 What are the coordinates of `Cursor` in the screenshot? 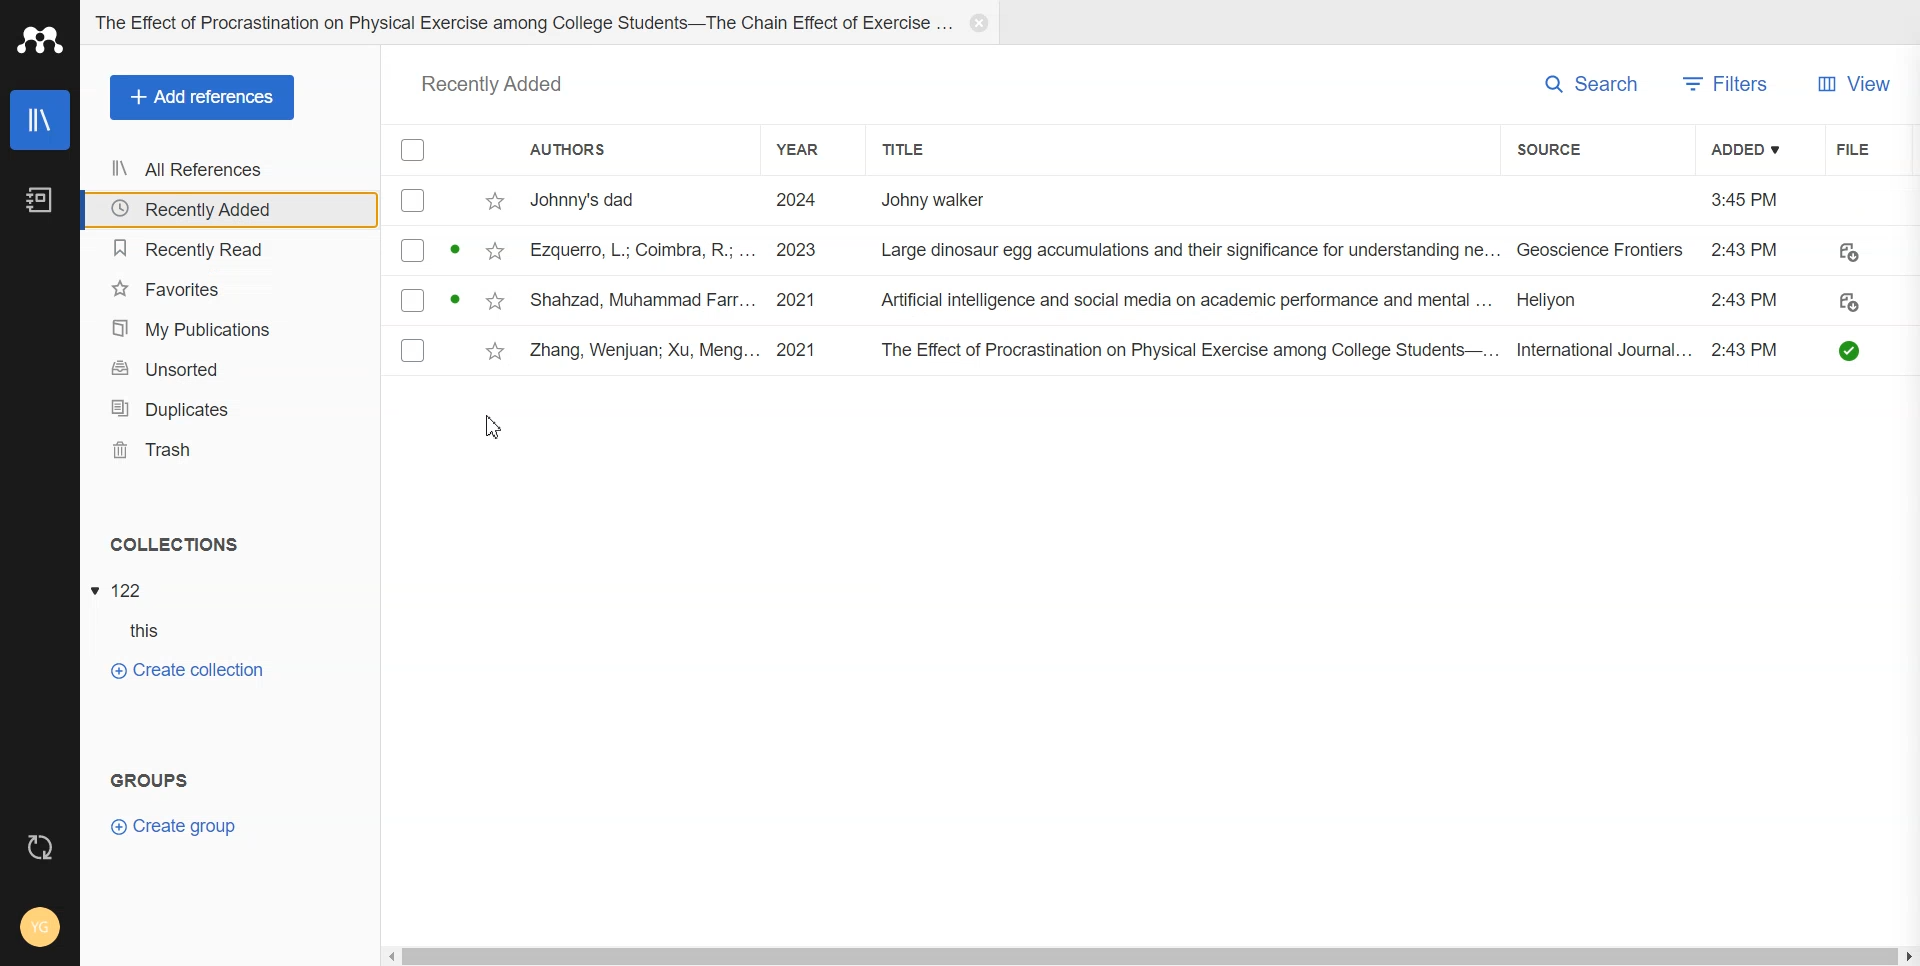 It's located at (491, 426).